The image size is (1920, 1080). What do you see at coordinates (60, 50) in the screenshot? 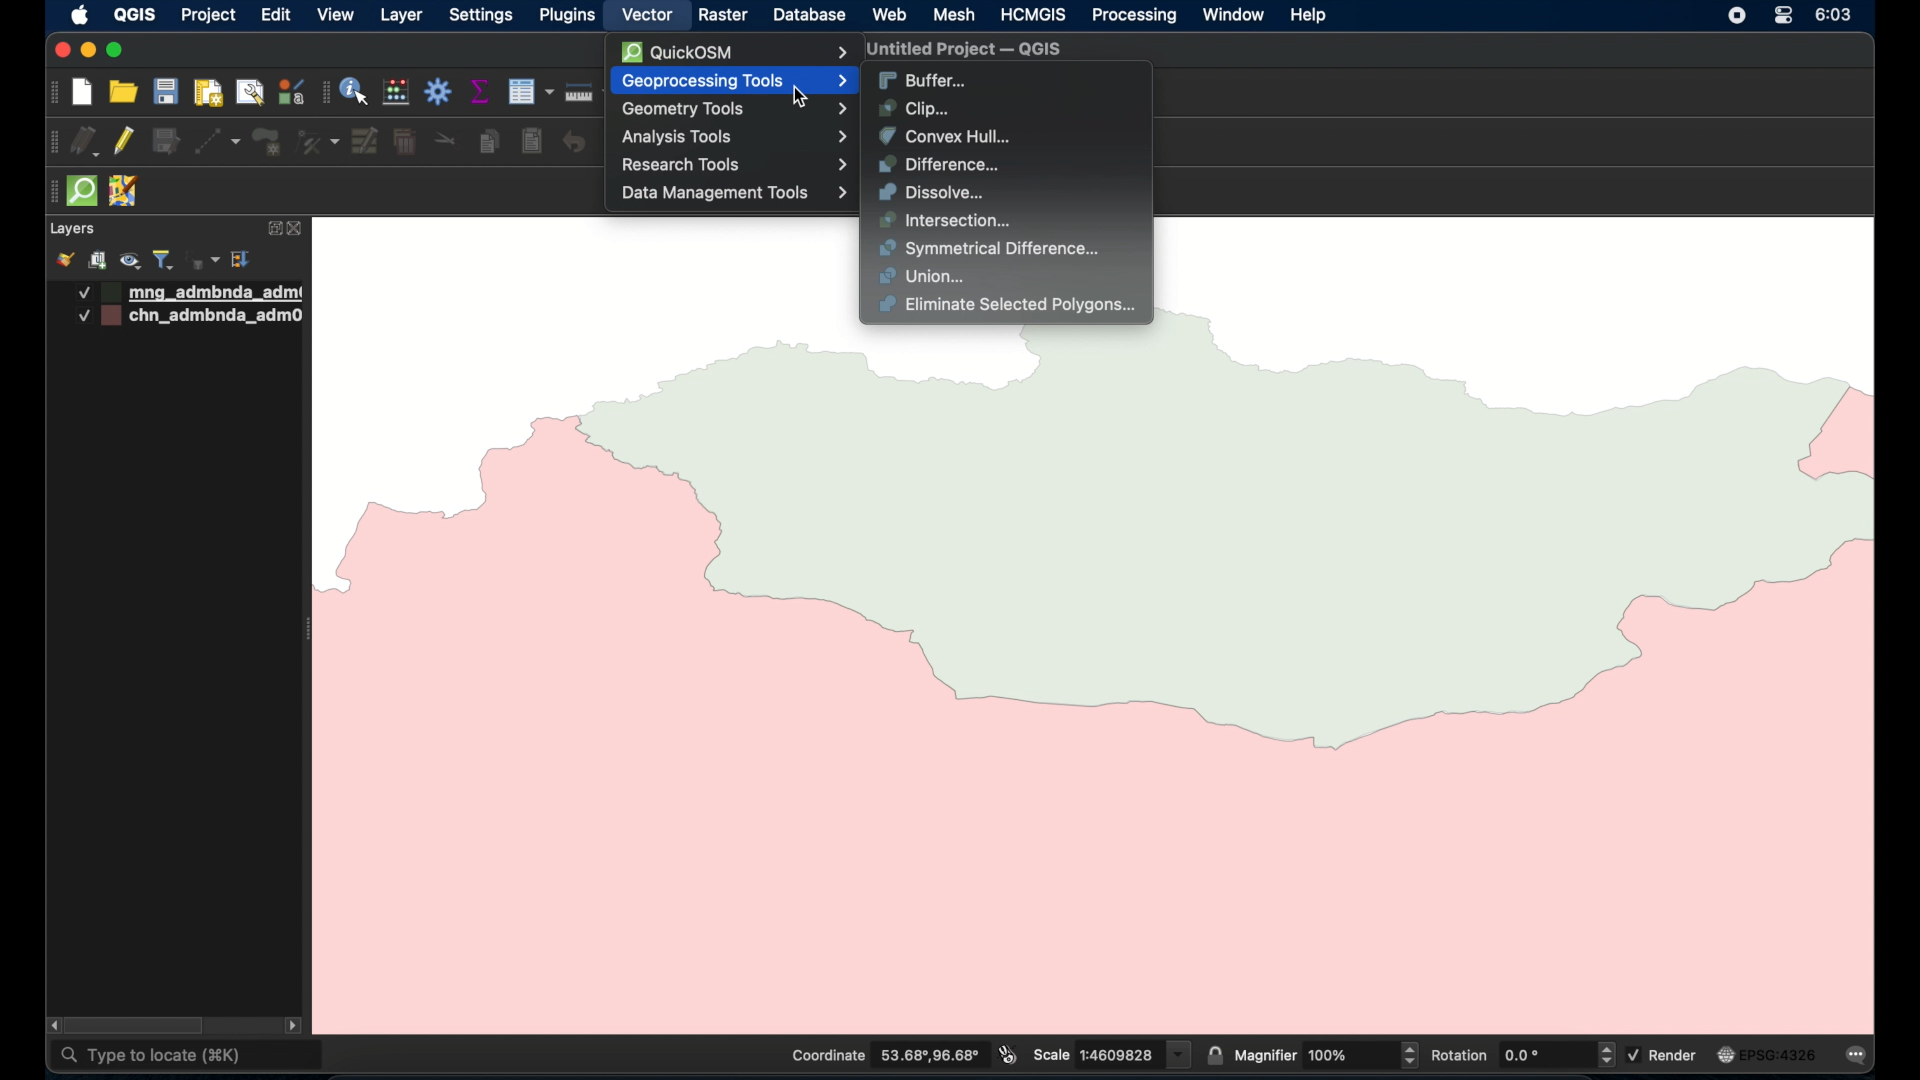
I see `close` at bounding box center [60, 50].